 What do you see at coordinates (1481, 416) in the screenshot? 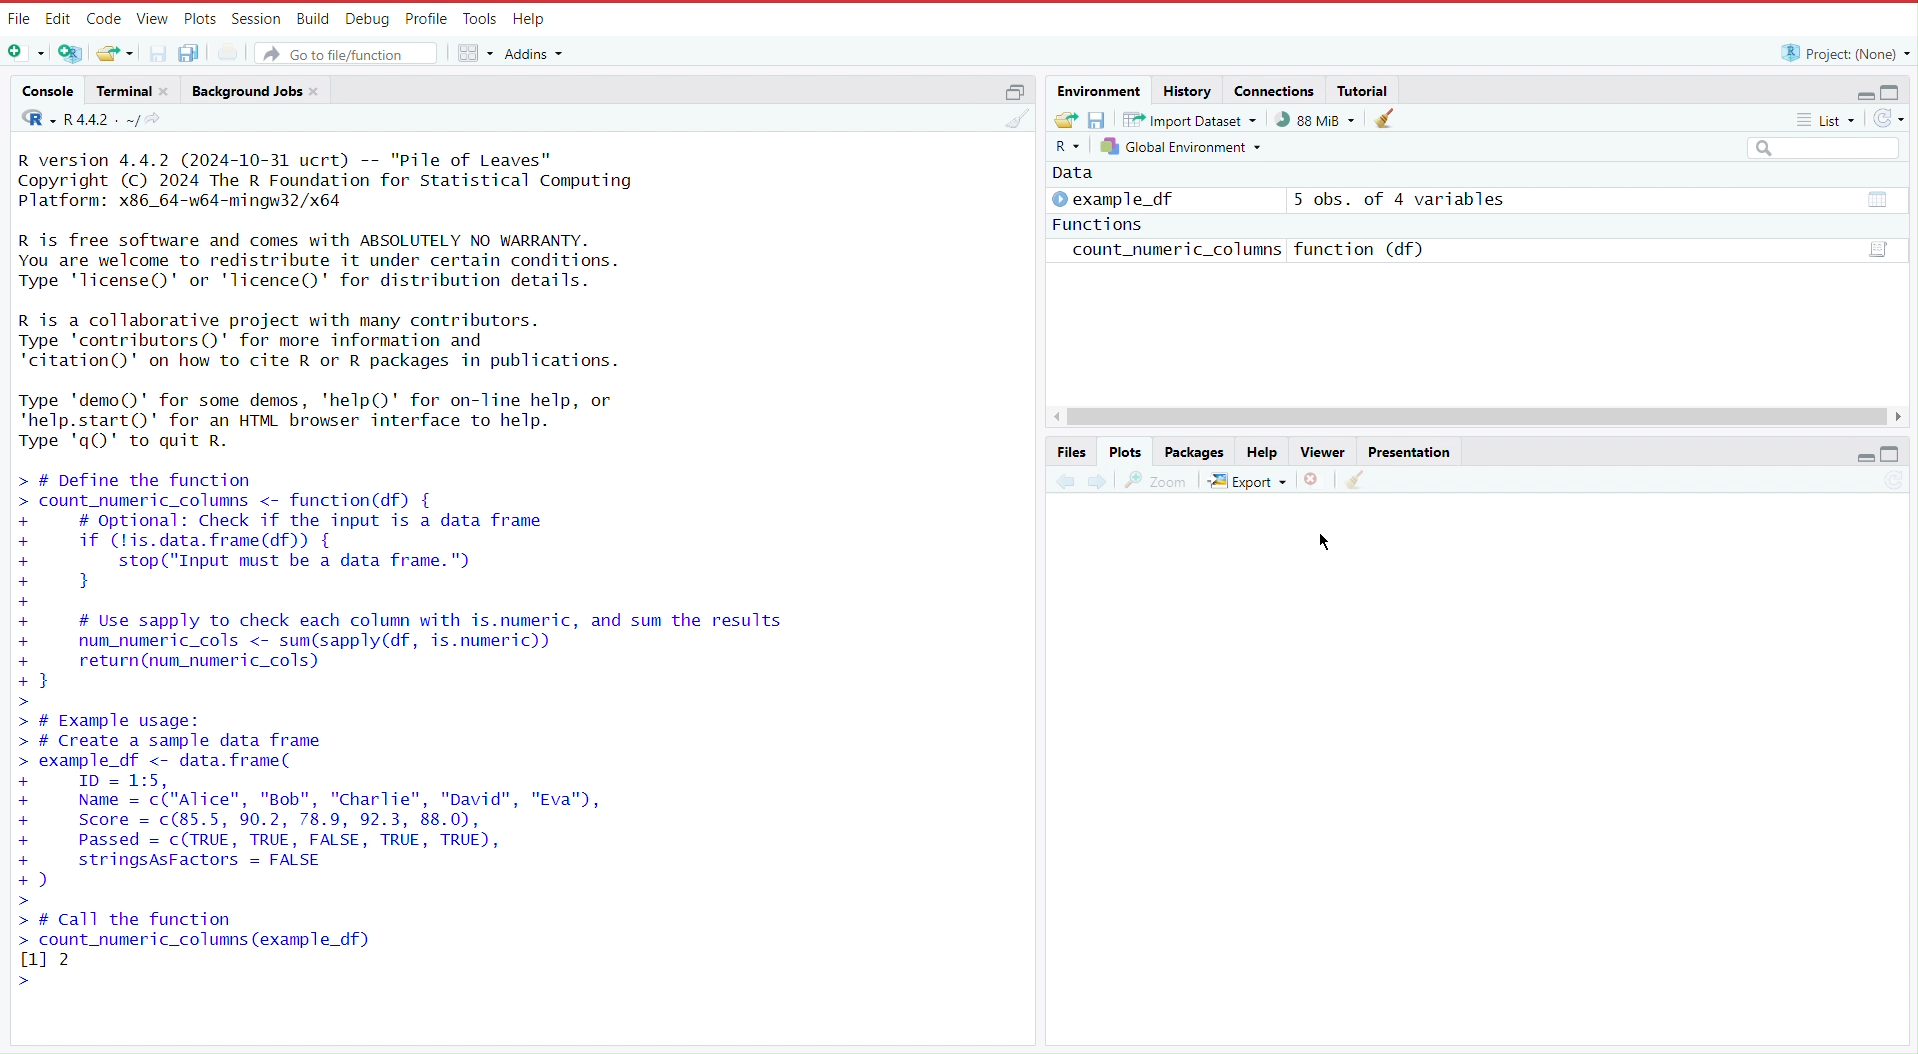
I see `Scrollbar` at bounding box center [1481, 416].